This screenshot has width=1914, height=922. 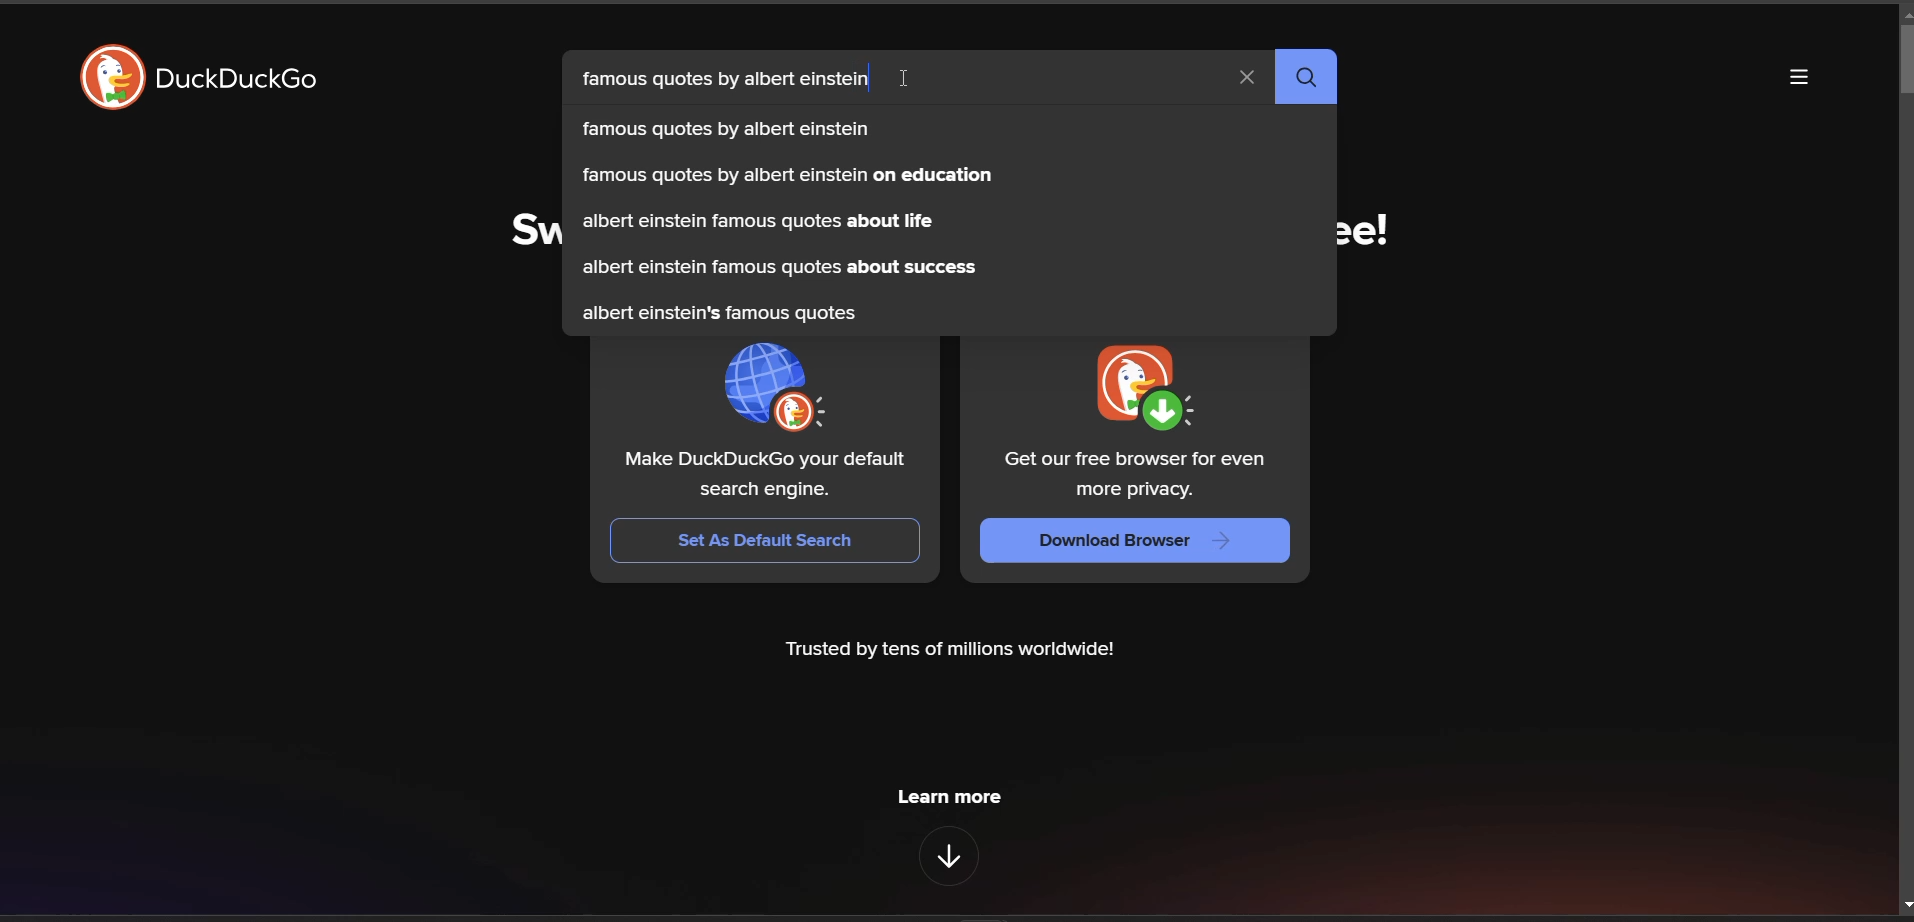 I want to click on famous quotes by albert einstein, so click(x=722, y=128).